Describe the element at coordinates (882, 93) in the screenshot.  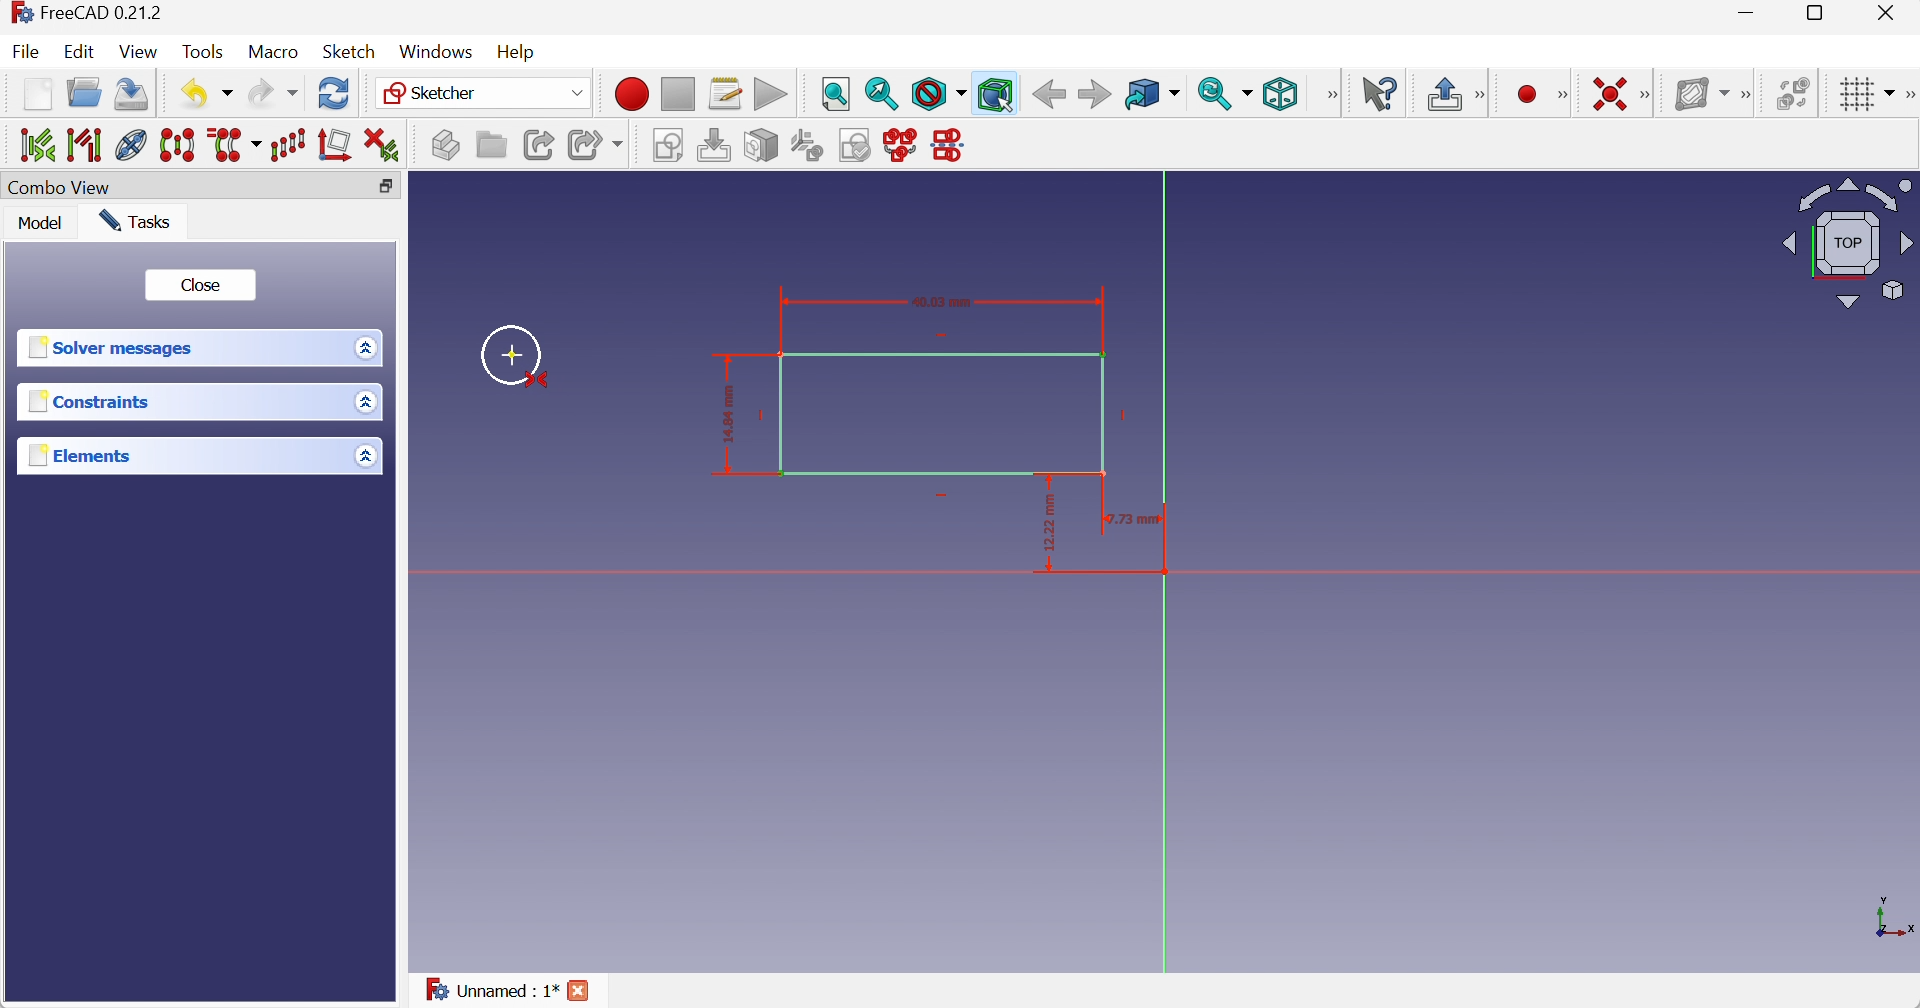
I see `Fit selection ` at that location.